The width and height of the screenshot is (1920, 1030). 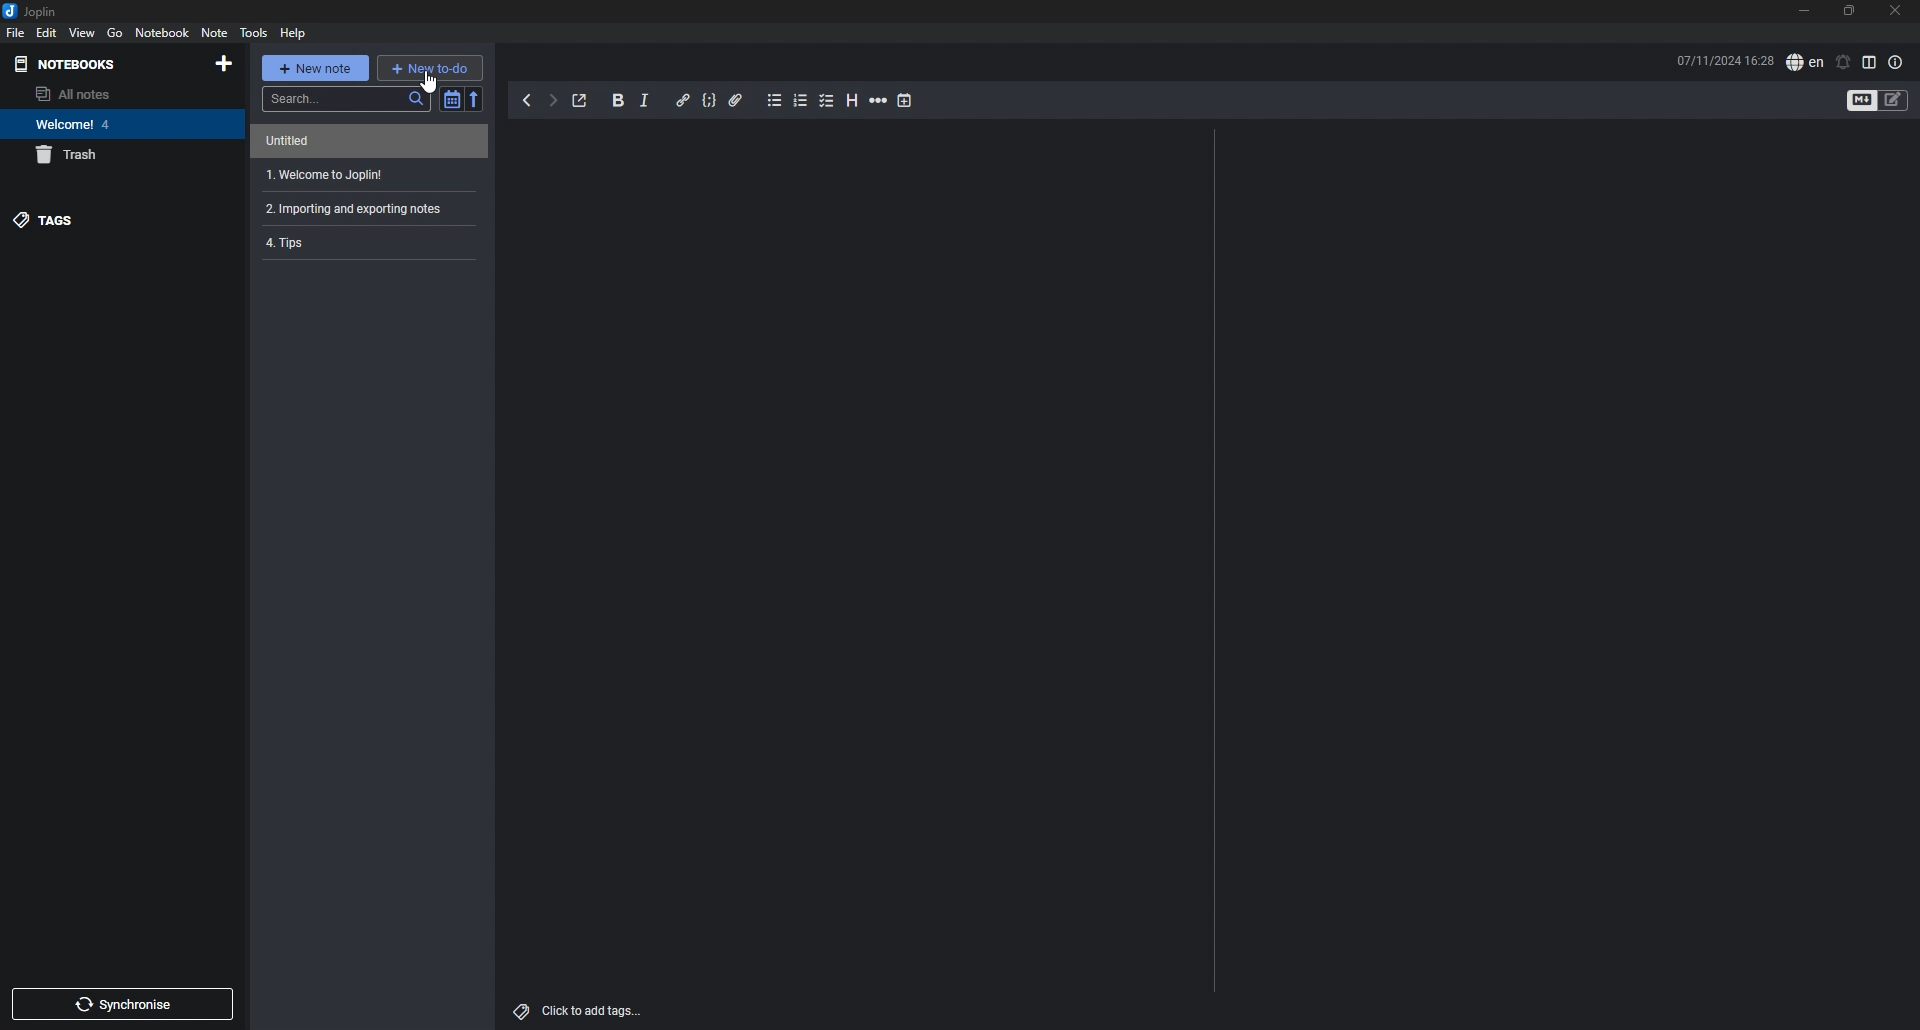 What do you see at coordinates (15, 33) in the screenshot?
I see `file` at bounding box center [15, 33].